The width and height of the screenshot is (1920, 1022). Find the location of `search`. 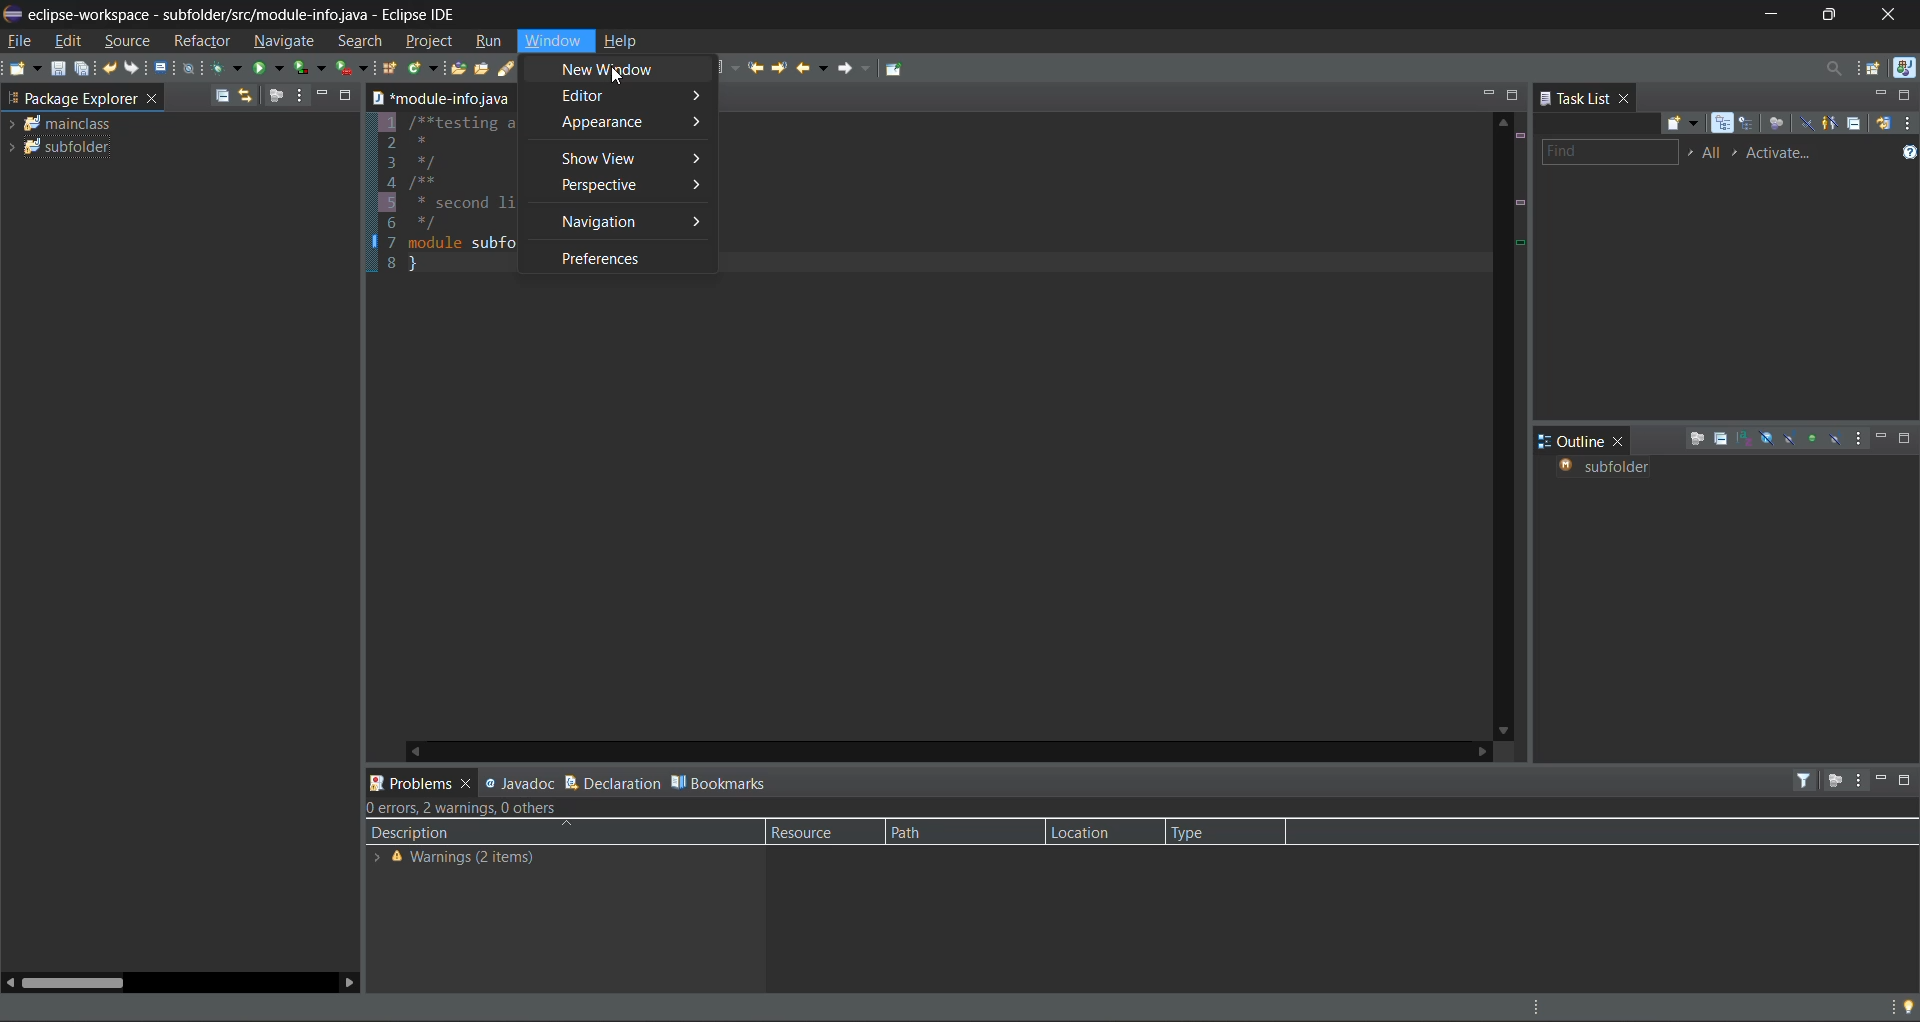

search is located at coordinates (360, 40).